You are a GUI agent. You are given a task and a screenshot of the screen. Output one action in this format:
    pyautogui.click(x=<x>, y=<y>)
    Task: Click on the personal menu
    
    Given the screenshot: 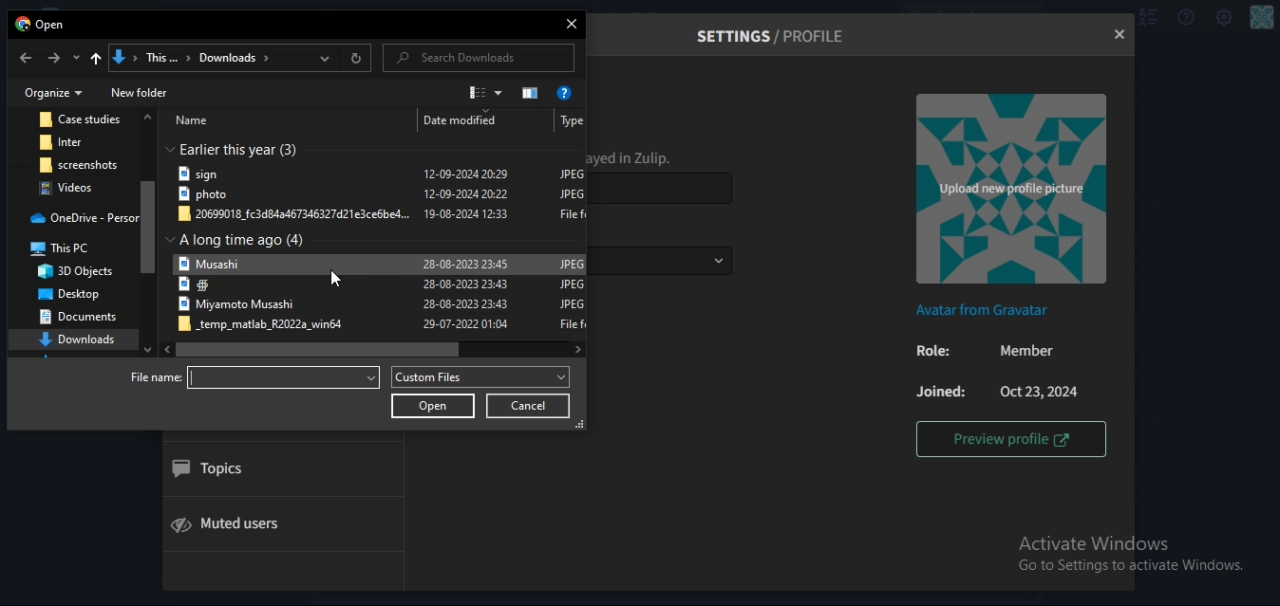 What is the action you would take?
    pyautogui.click(x=1263, y=18)
    